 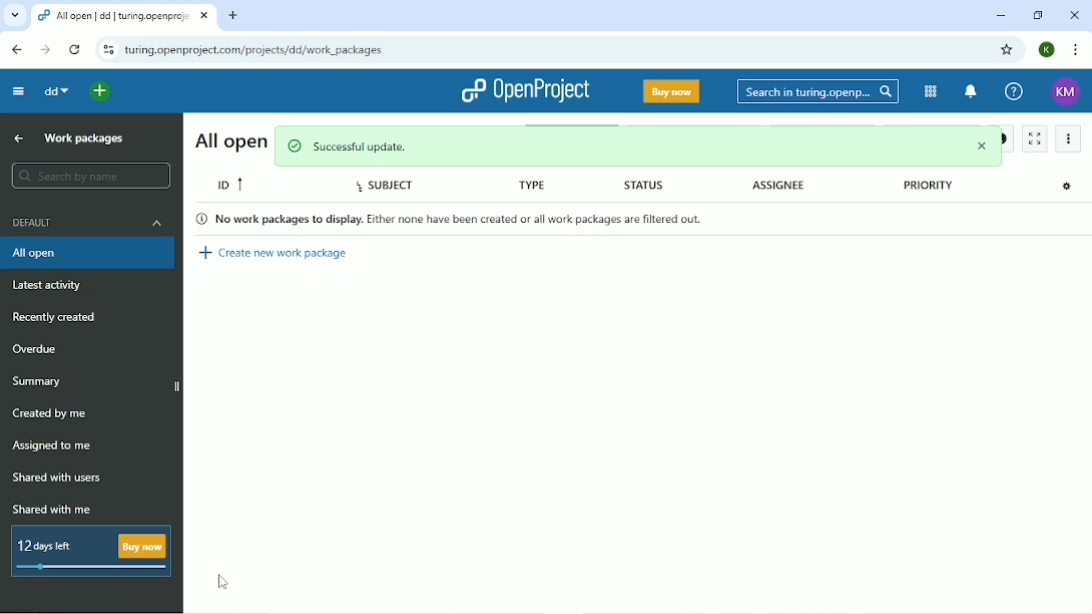 I want to click on Modules, so click(x=928, y=92).